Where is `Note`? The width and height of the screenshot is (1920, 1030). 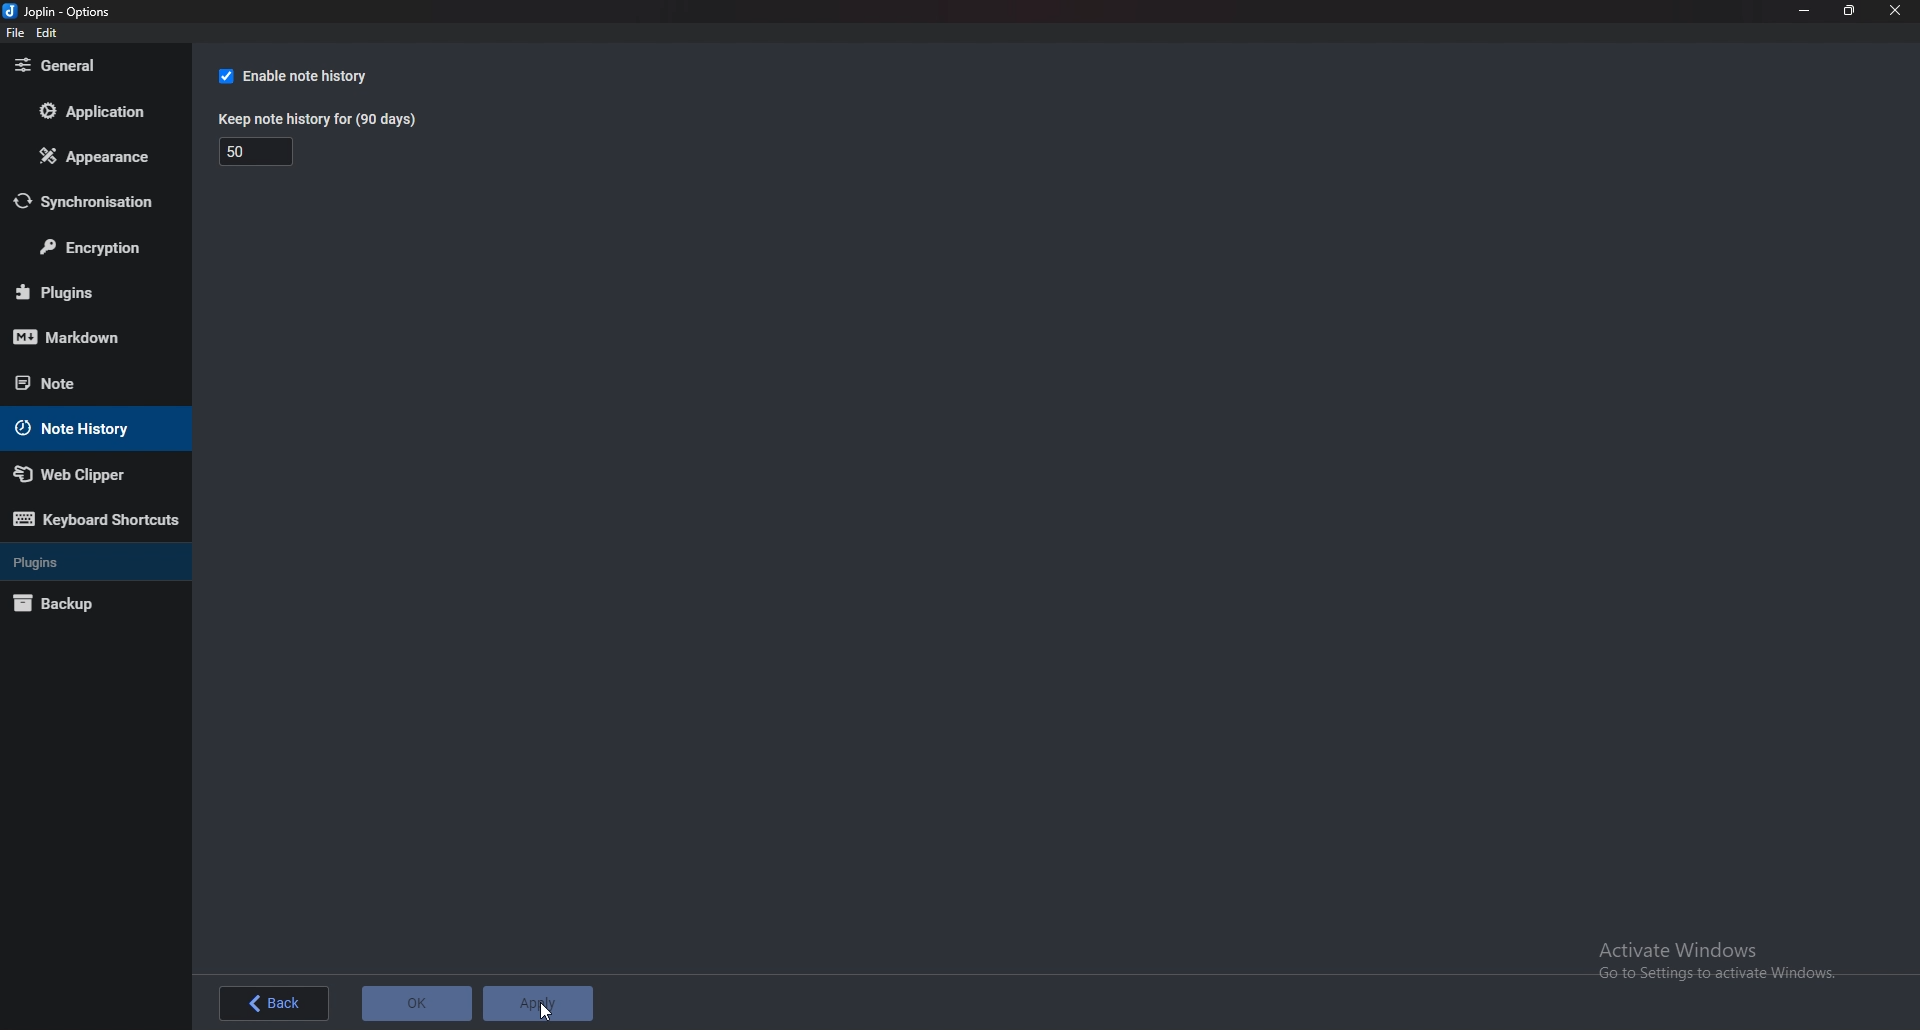
Note is located at coordinates (80, 381).